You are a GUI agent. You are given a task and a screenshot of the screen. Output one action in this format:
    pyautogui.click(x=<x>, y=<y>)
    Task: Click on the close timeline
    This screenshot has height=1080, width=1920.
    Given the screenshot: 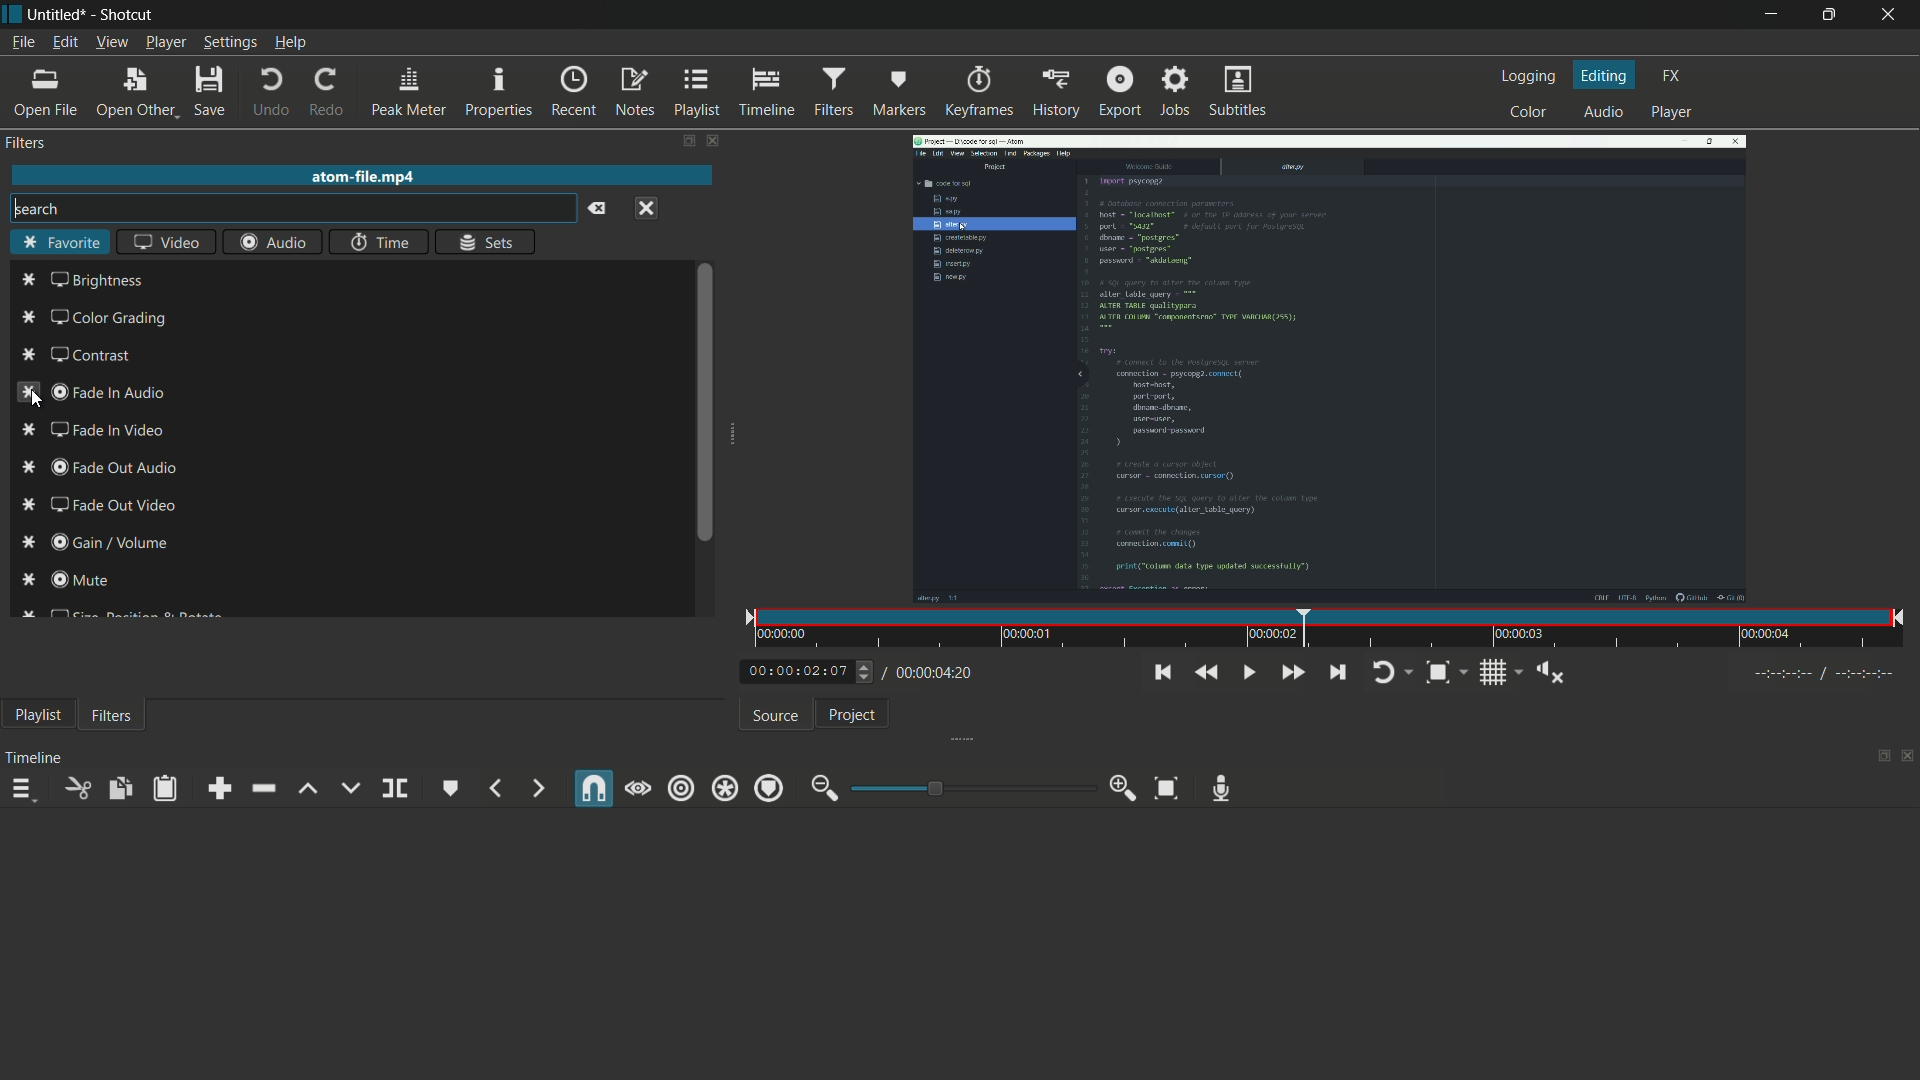 What is the action you would take?
    pyautogui.click(x=1908, y=758)
    